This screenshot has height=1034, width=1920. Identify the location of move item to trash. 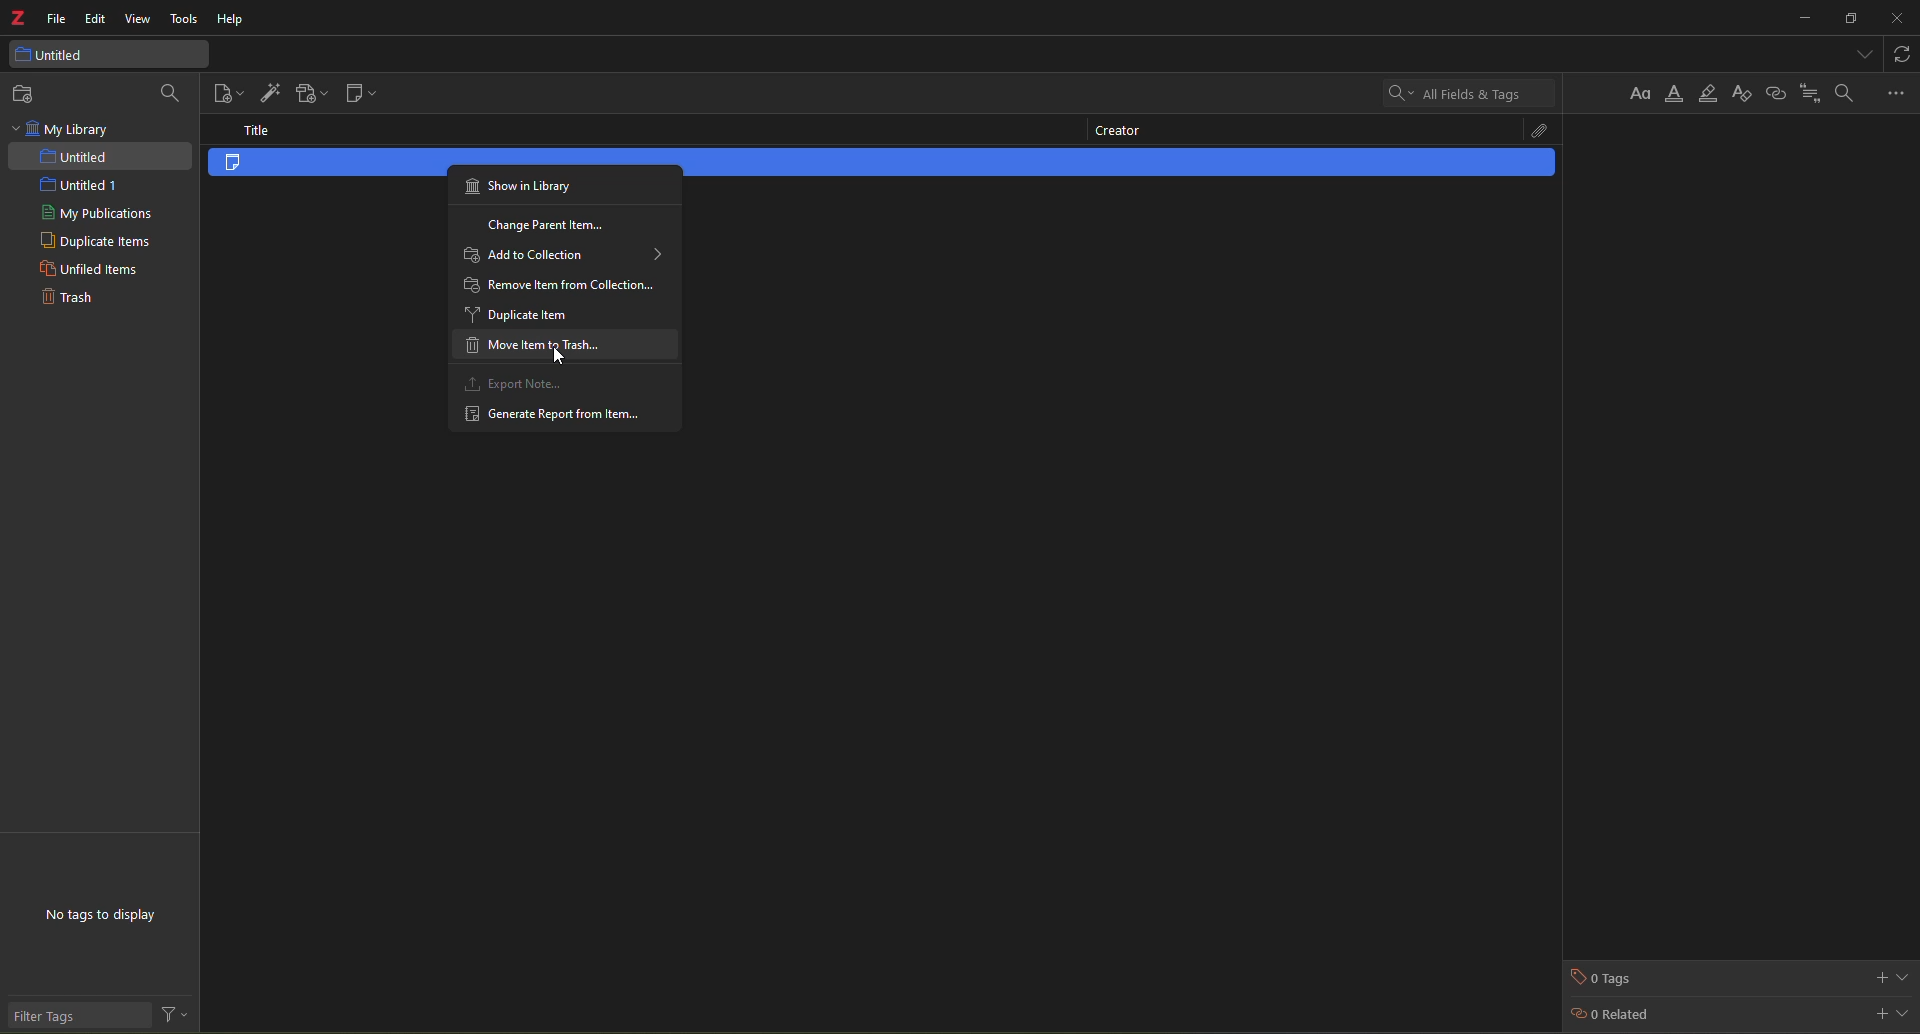
(530, 346).